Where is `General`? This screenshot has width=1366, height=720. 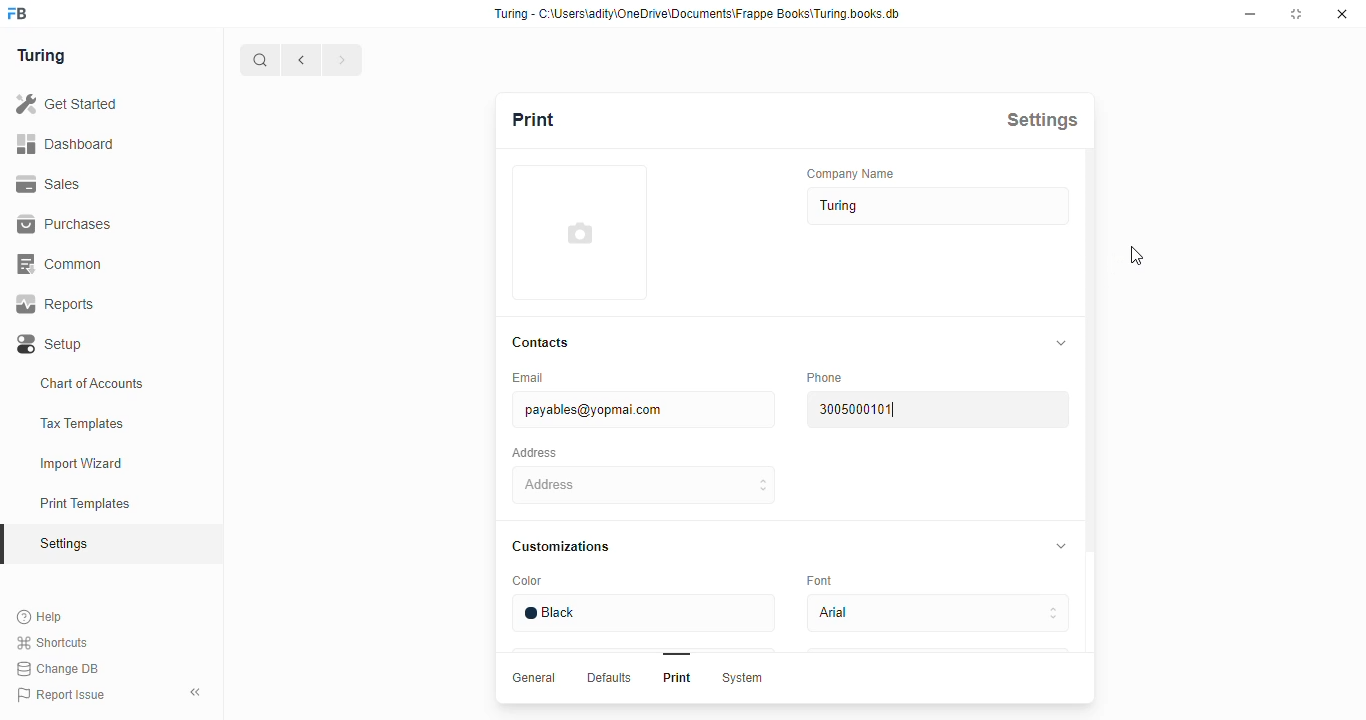 General is located at coordinates (530, 676).